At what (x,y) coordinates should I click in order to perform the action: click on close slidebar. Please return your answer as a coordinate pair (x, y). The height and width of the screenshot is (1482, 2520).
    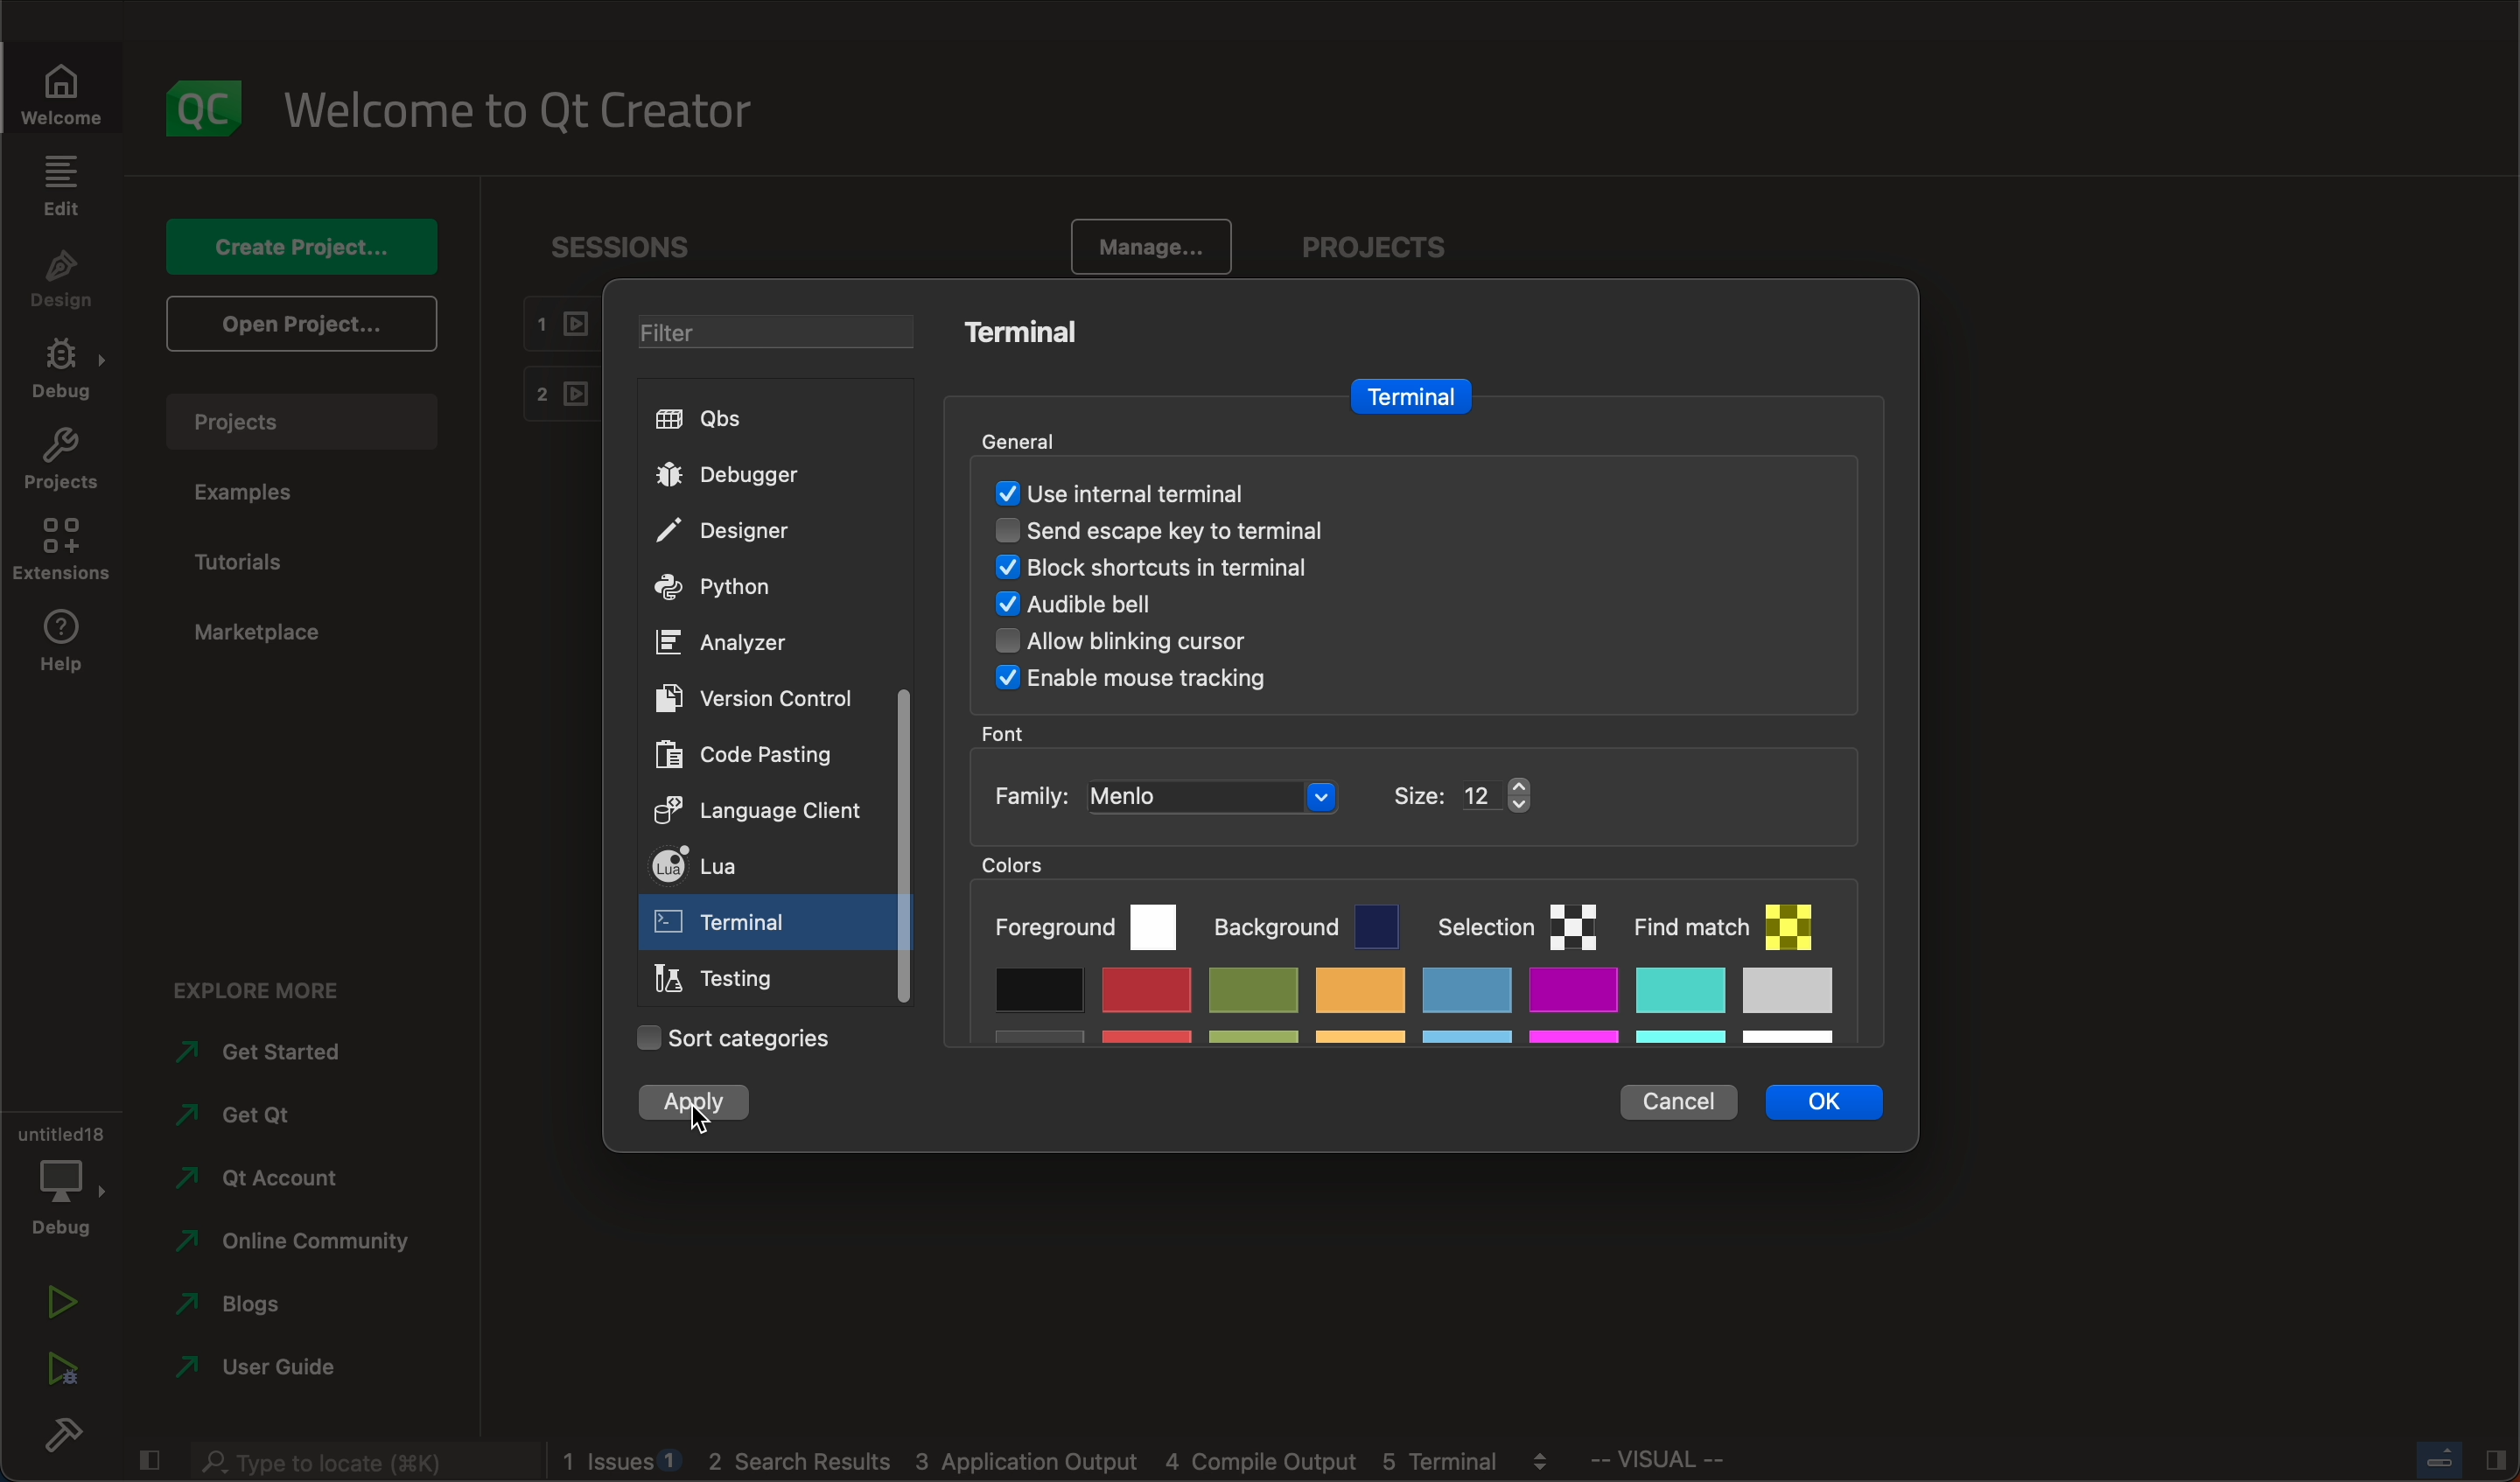
    Looking at the image, I should click on (149, 1460).